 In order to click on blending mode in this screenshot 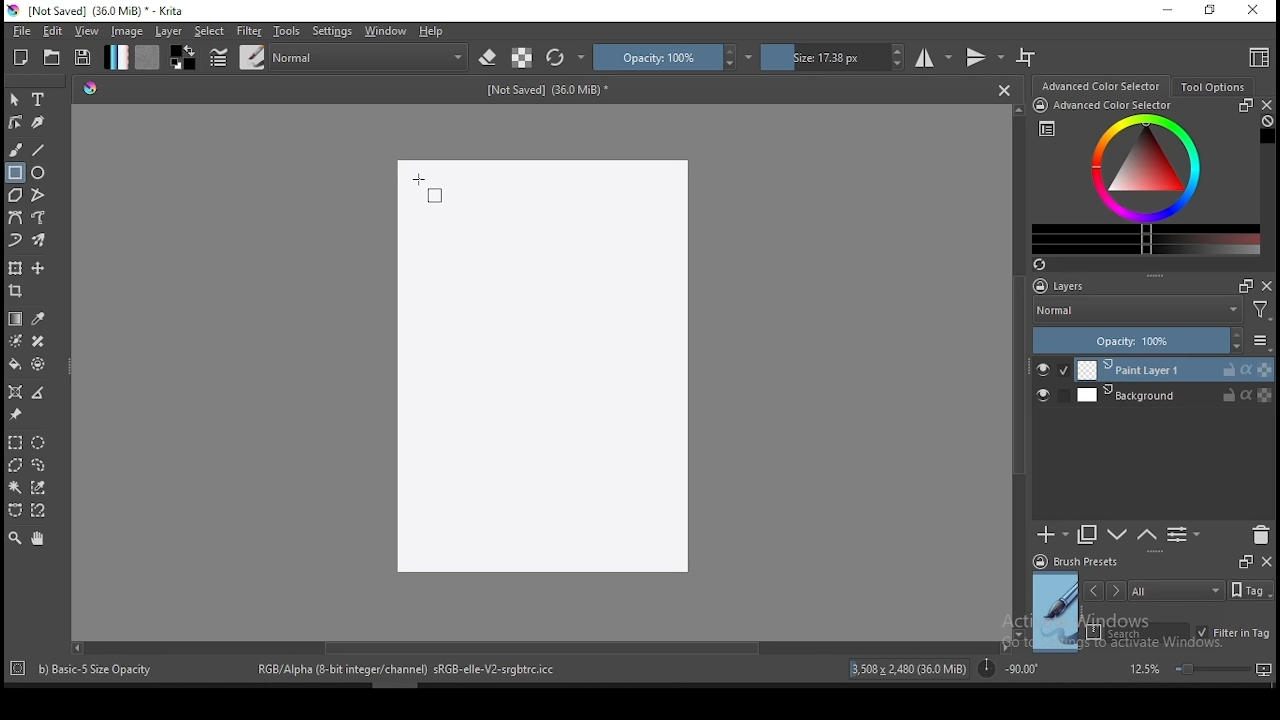, I will do `click(370, 57)`.